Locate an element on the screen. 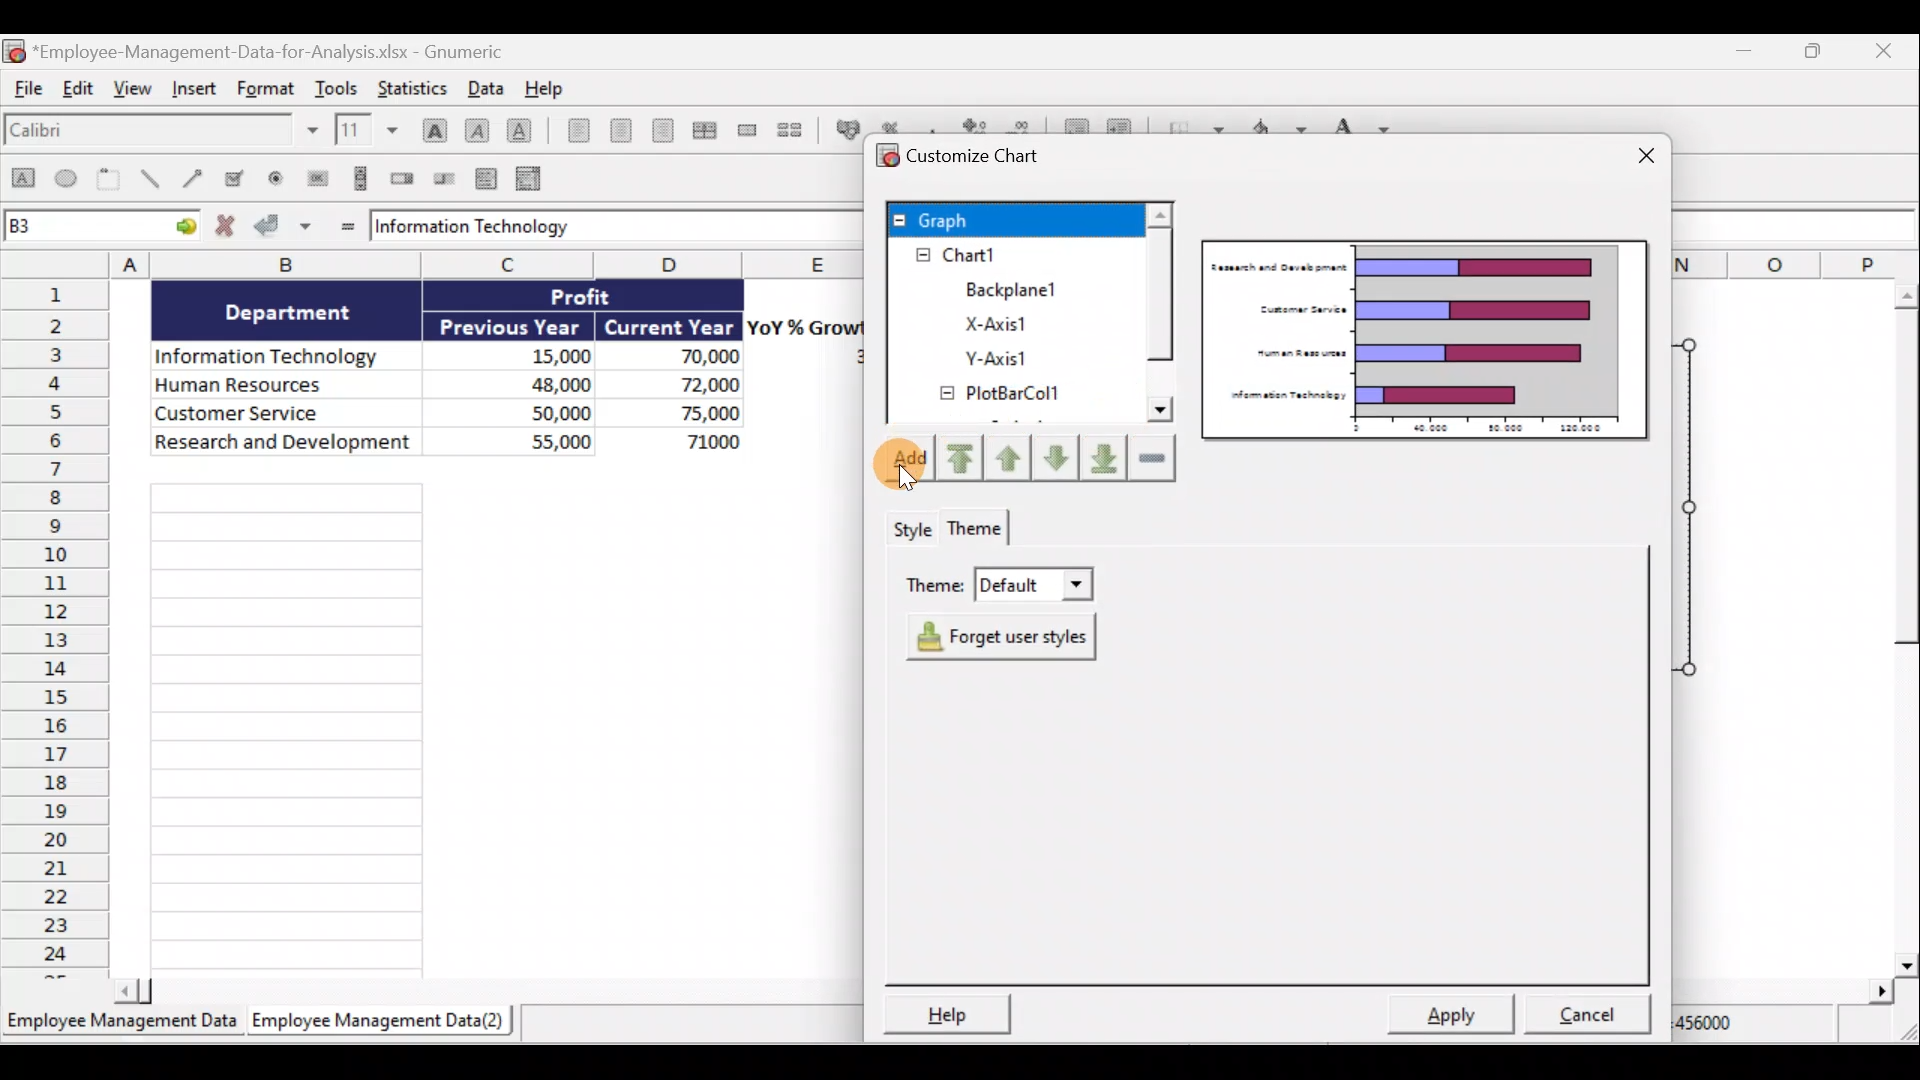 The height and width of the screenshot is (1080, 1920). Create an ellipse object is located at coordinates (67, 177).